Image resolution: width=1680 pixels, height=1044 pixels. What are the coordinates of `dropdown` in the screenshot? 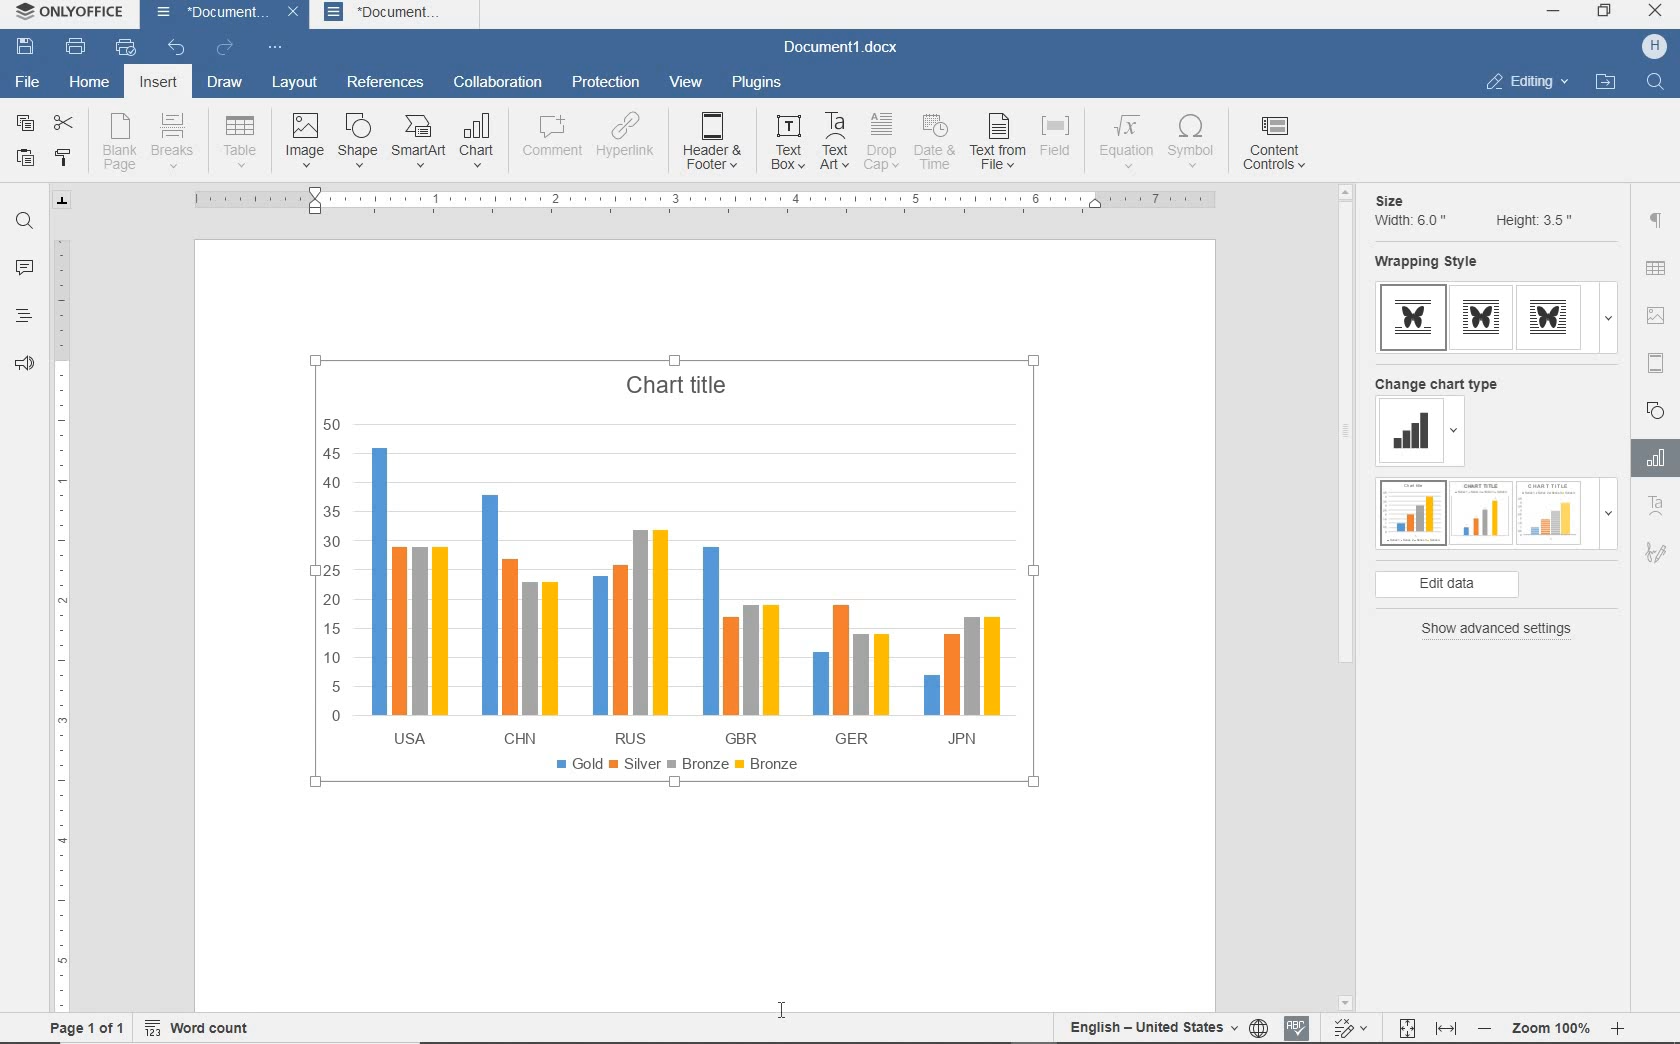 It's located at (1608, 519).